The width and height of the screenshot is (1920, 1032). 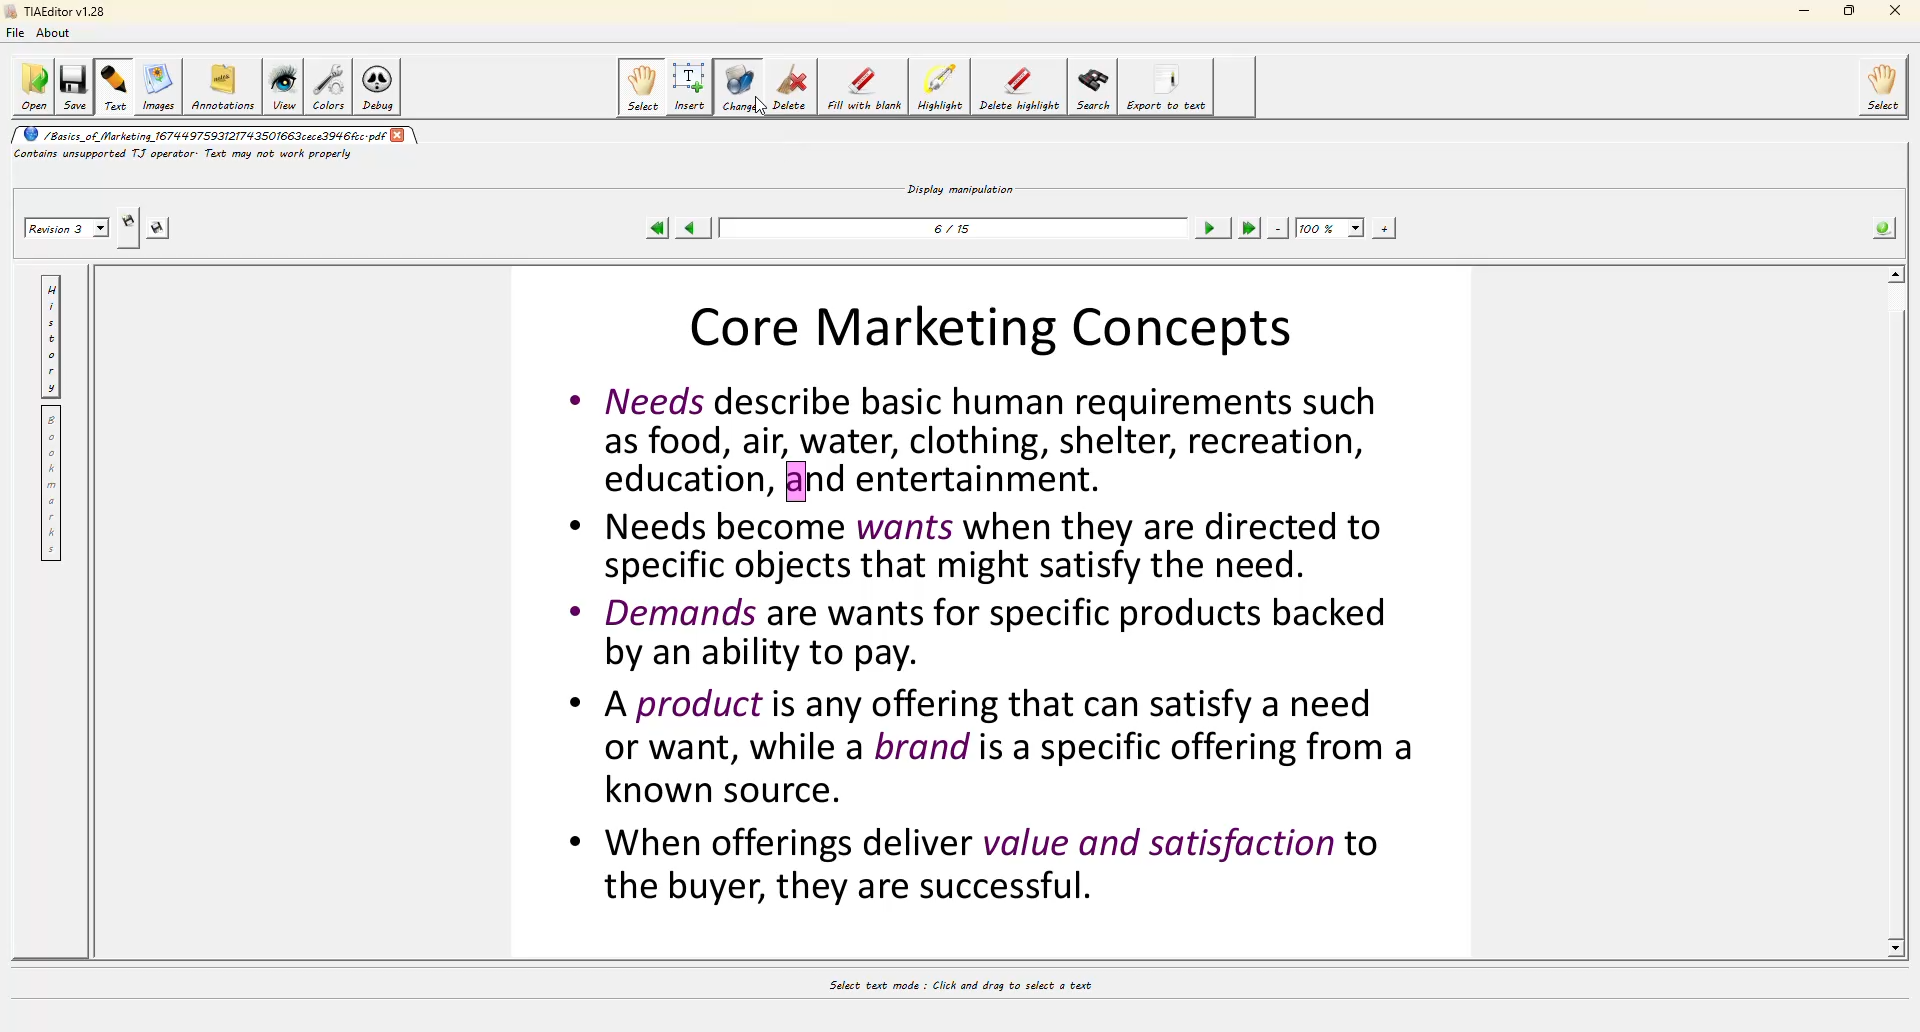 What do you see at coordinates (225, 84) in the screenshot?
I see `annotations` at bounding box center [225, 84].